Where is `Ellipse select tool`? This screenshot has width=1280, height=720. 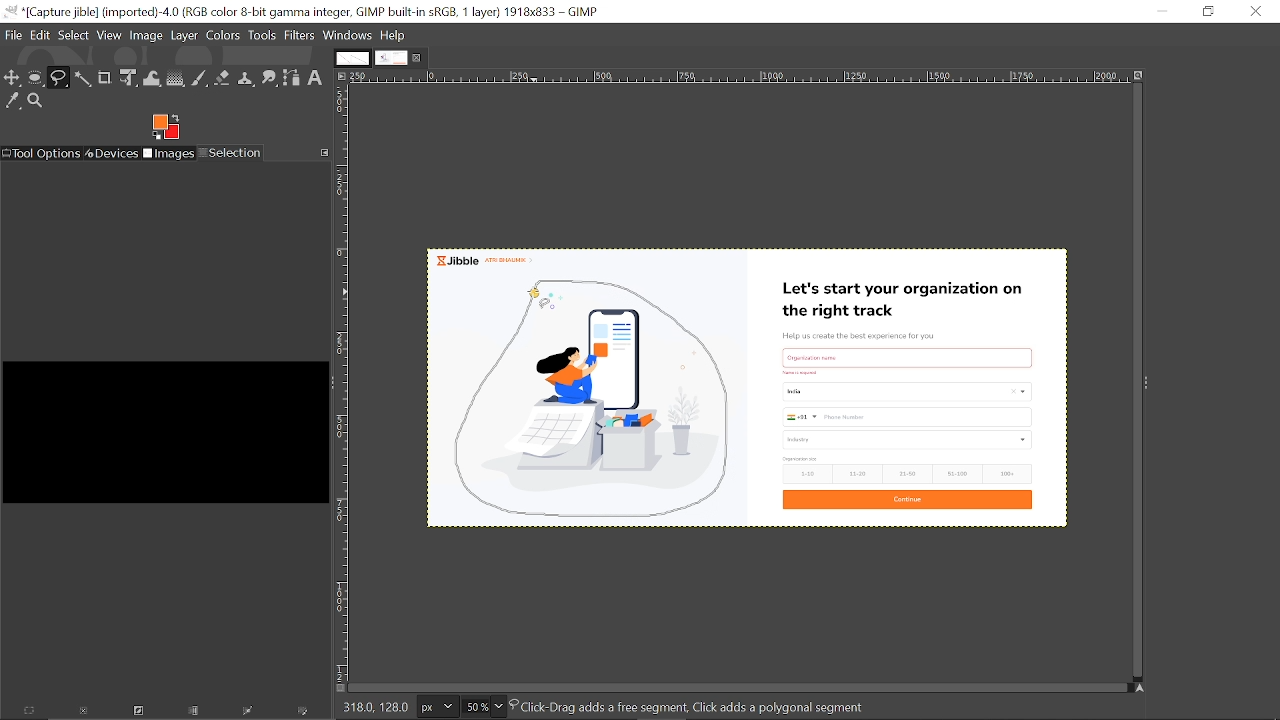
Ellipse select tool is located at coordinates (36, 79).